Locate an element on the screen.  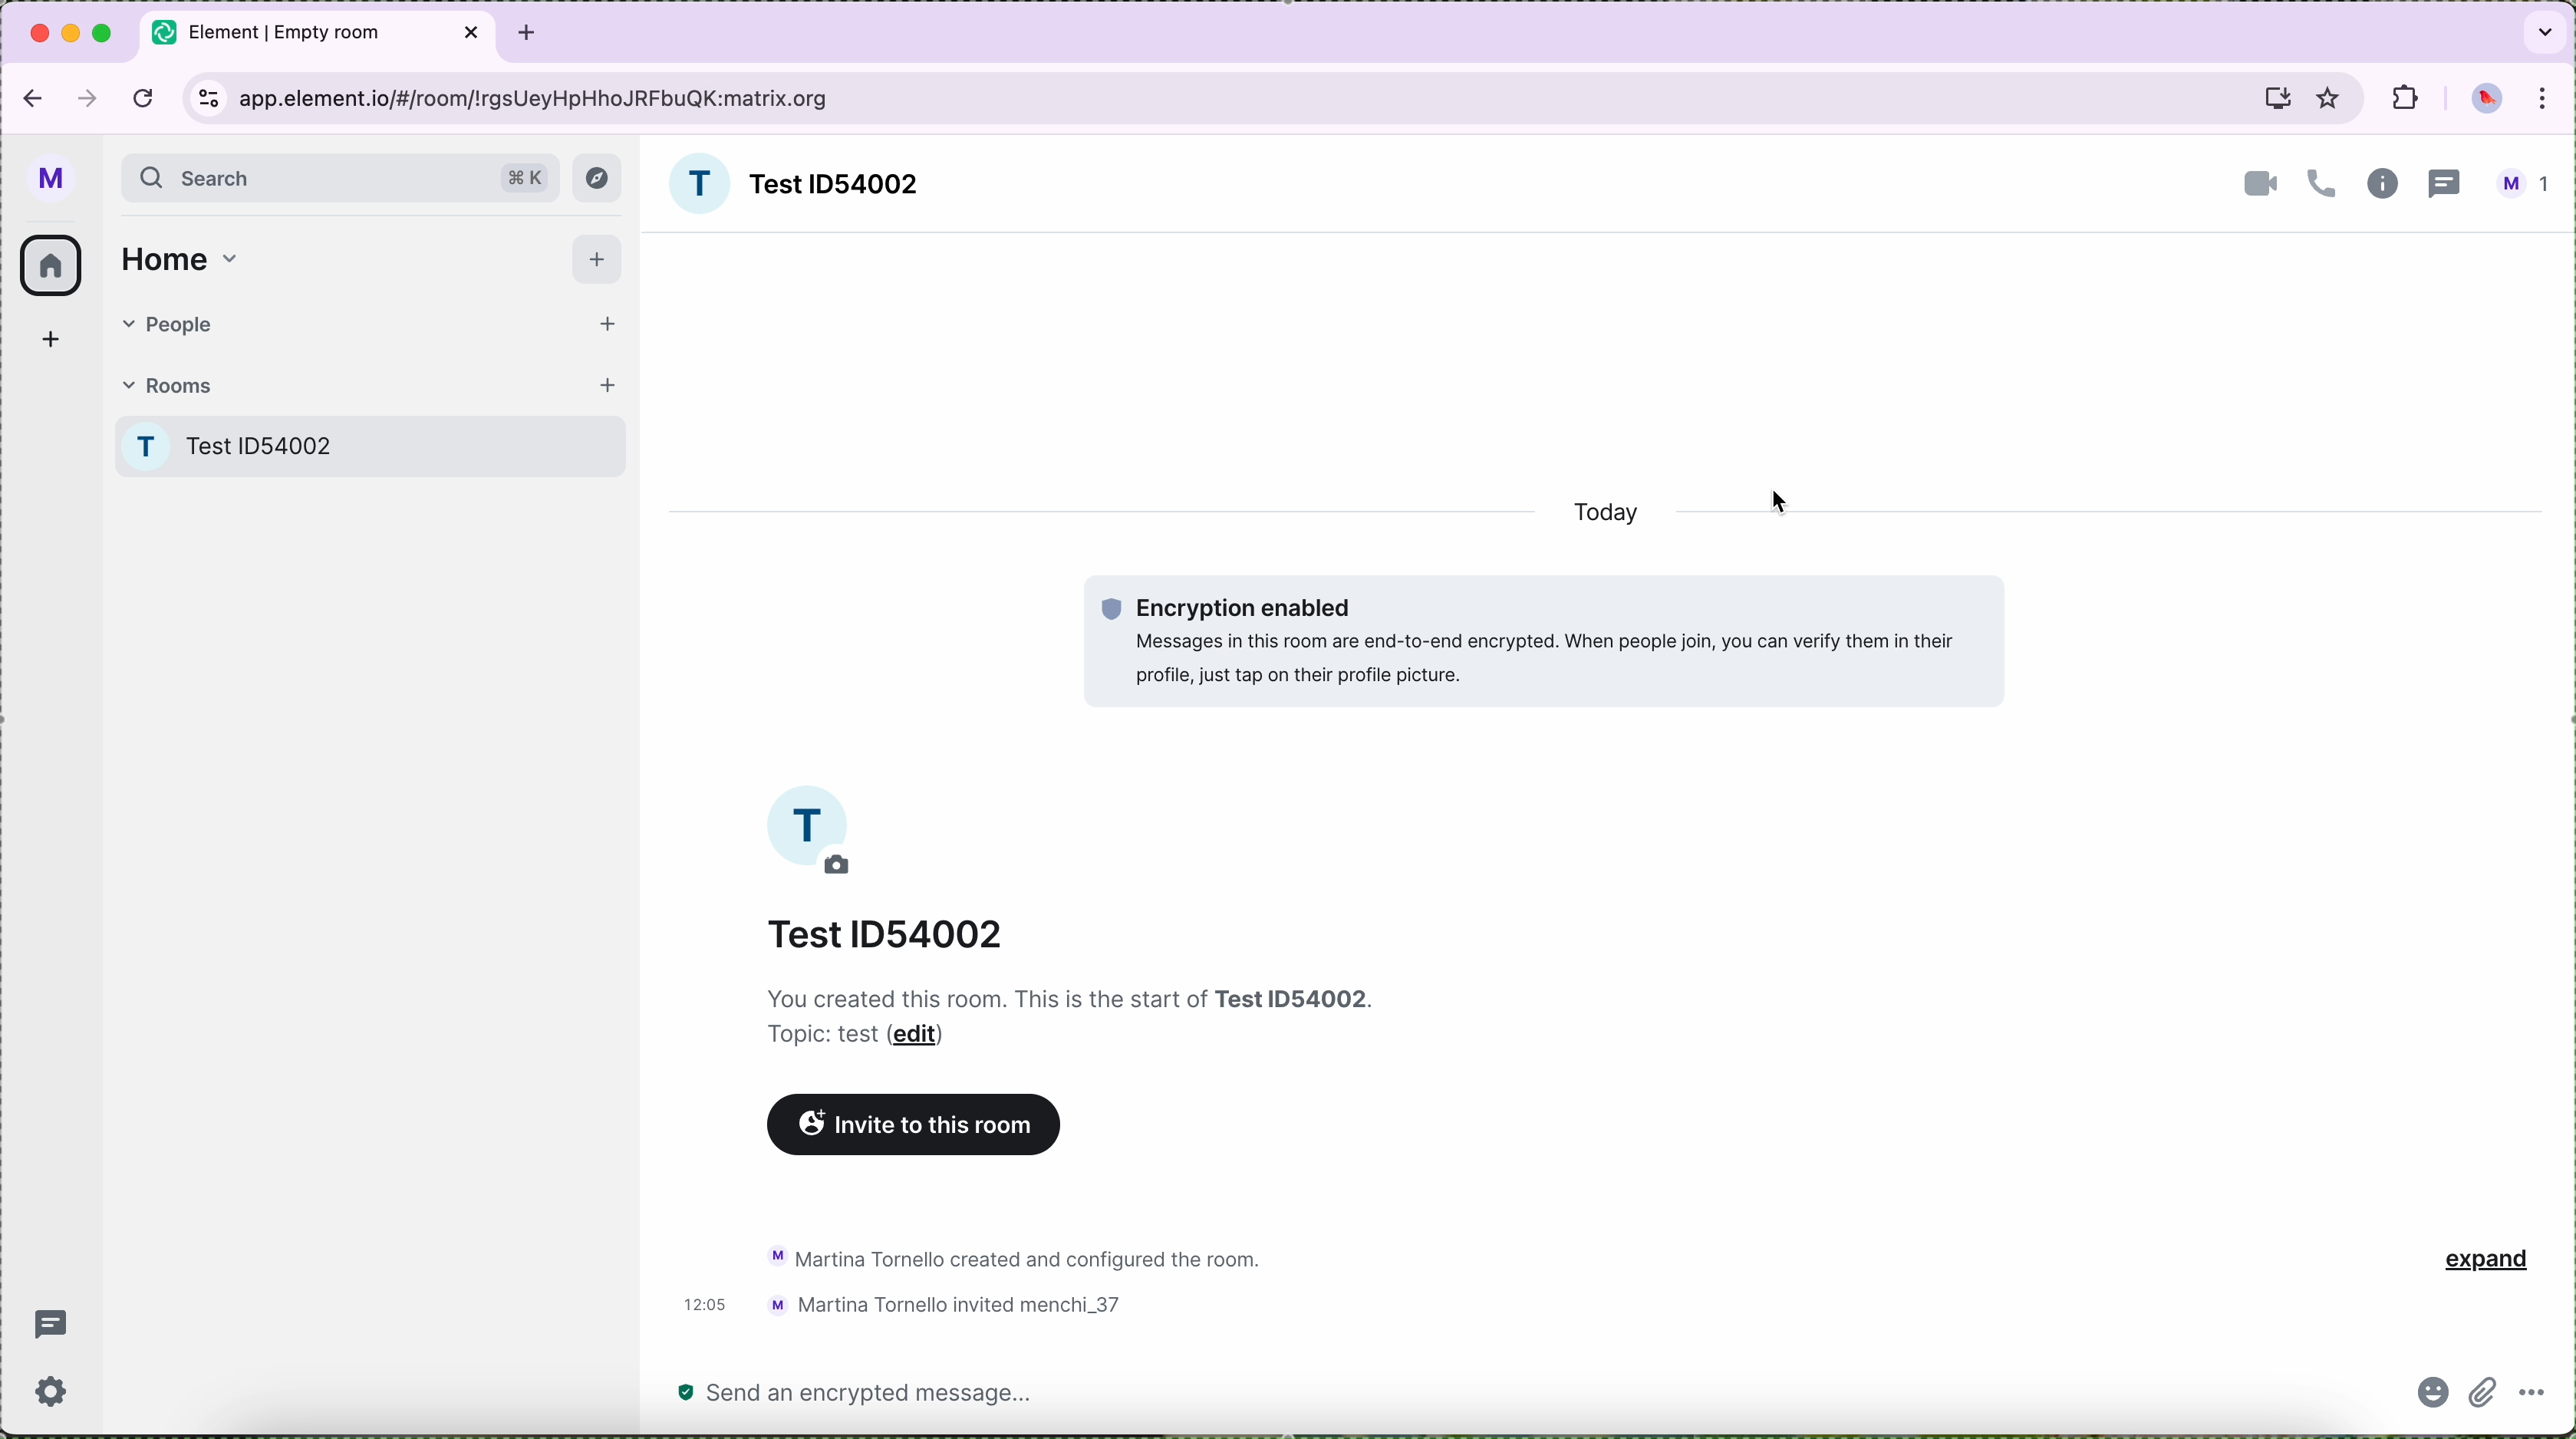
favorites is located at coordinates (2328, 98).